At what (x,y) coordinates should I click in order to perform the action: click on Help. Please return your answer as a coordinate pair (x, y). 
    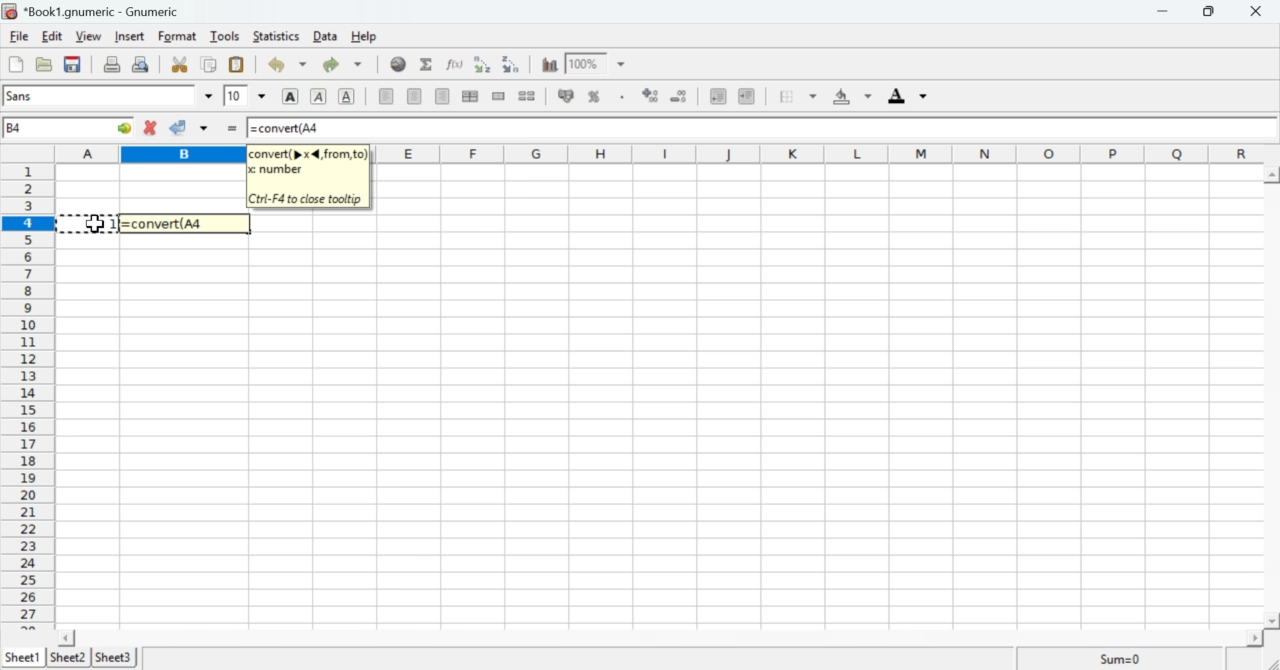
    Looking at the image, I should click on (370, 37).